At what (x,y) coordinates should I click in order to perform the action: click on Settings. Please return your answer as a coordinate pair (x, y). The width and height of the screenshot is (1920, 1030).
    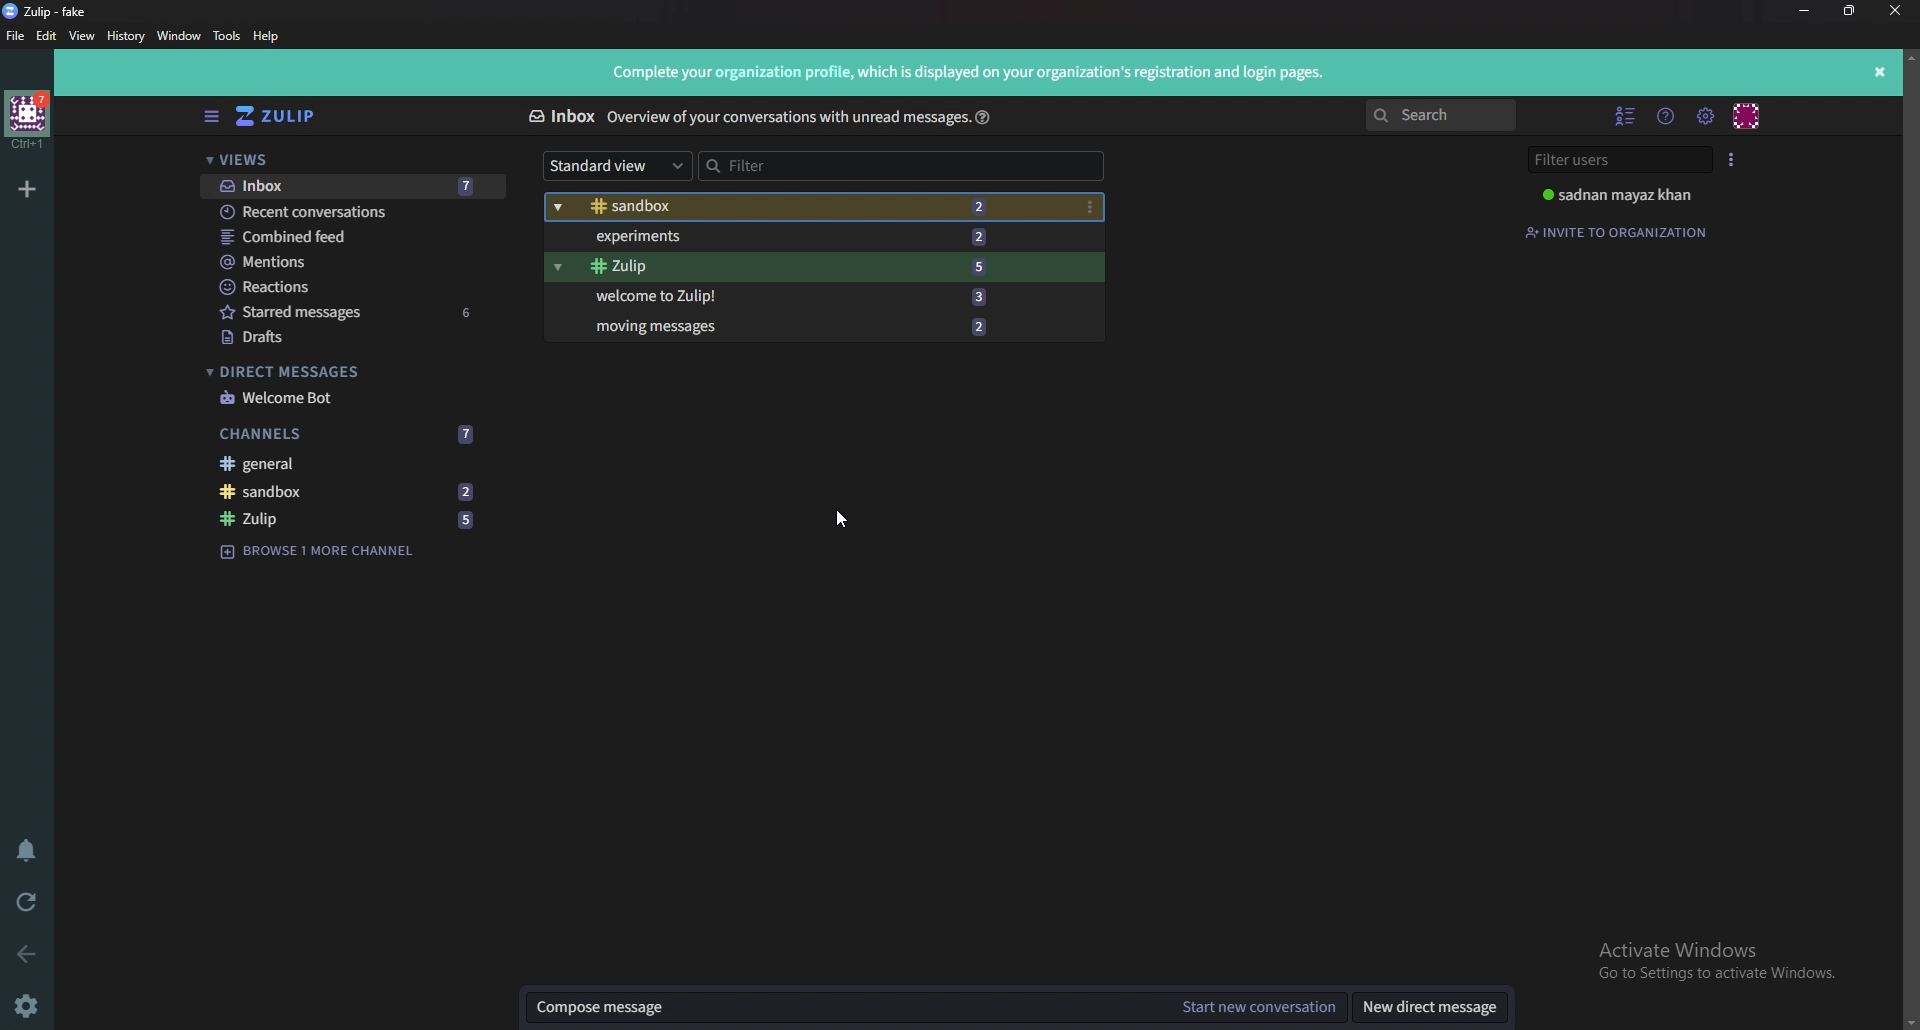
    Looking at the image, I should click on (29, 1006).